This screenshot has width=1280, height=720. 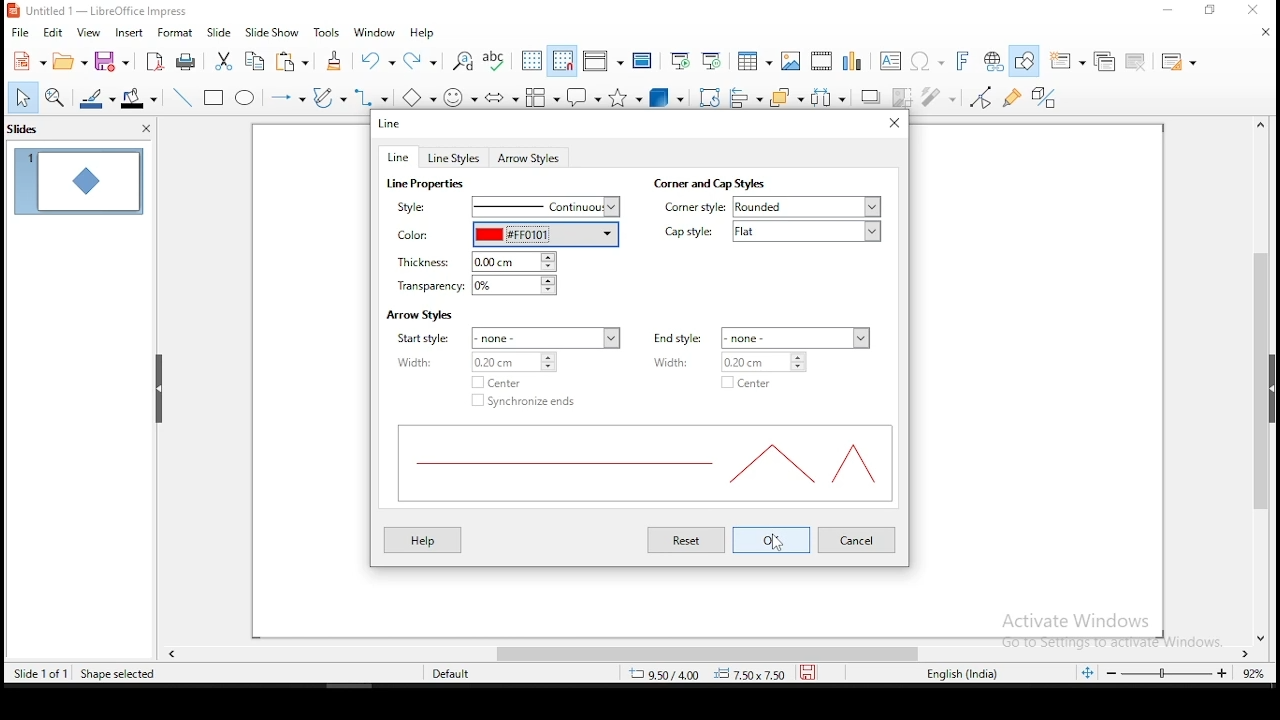 What do you see at coordinates (983, 97) in the screenshot?
I see `toggle point edit mode` at bounding box center [983, 97].